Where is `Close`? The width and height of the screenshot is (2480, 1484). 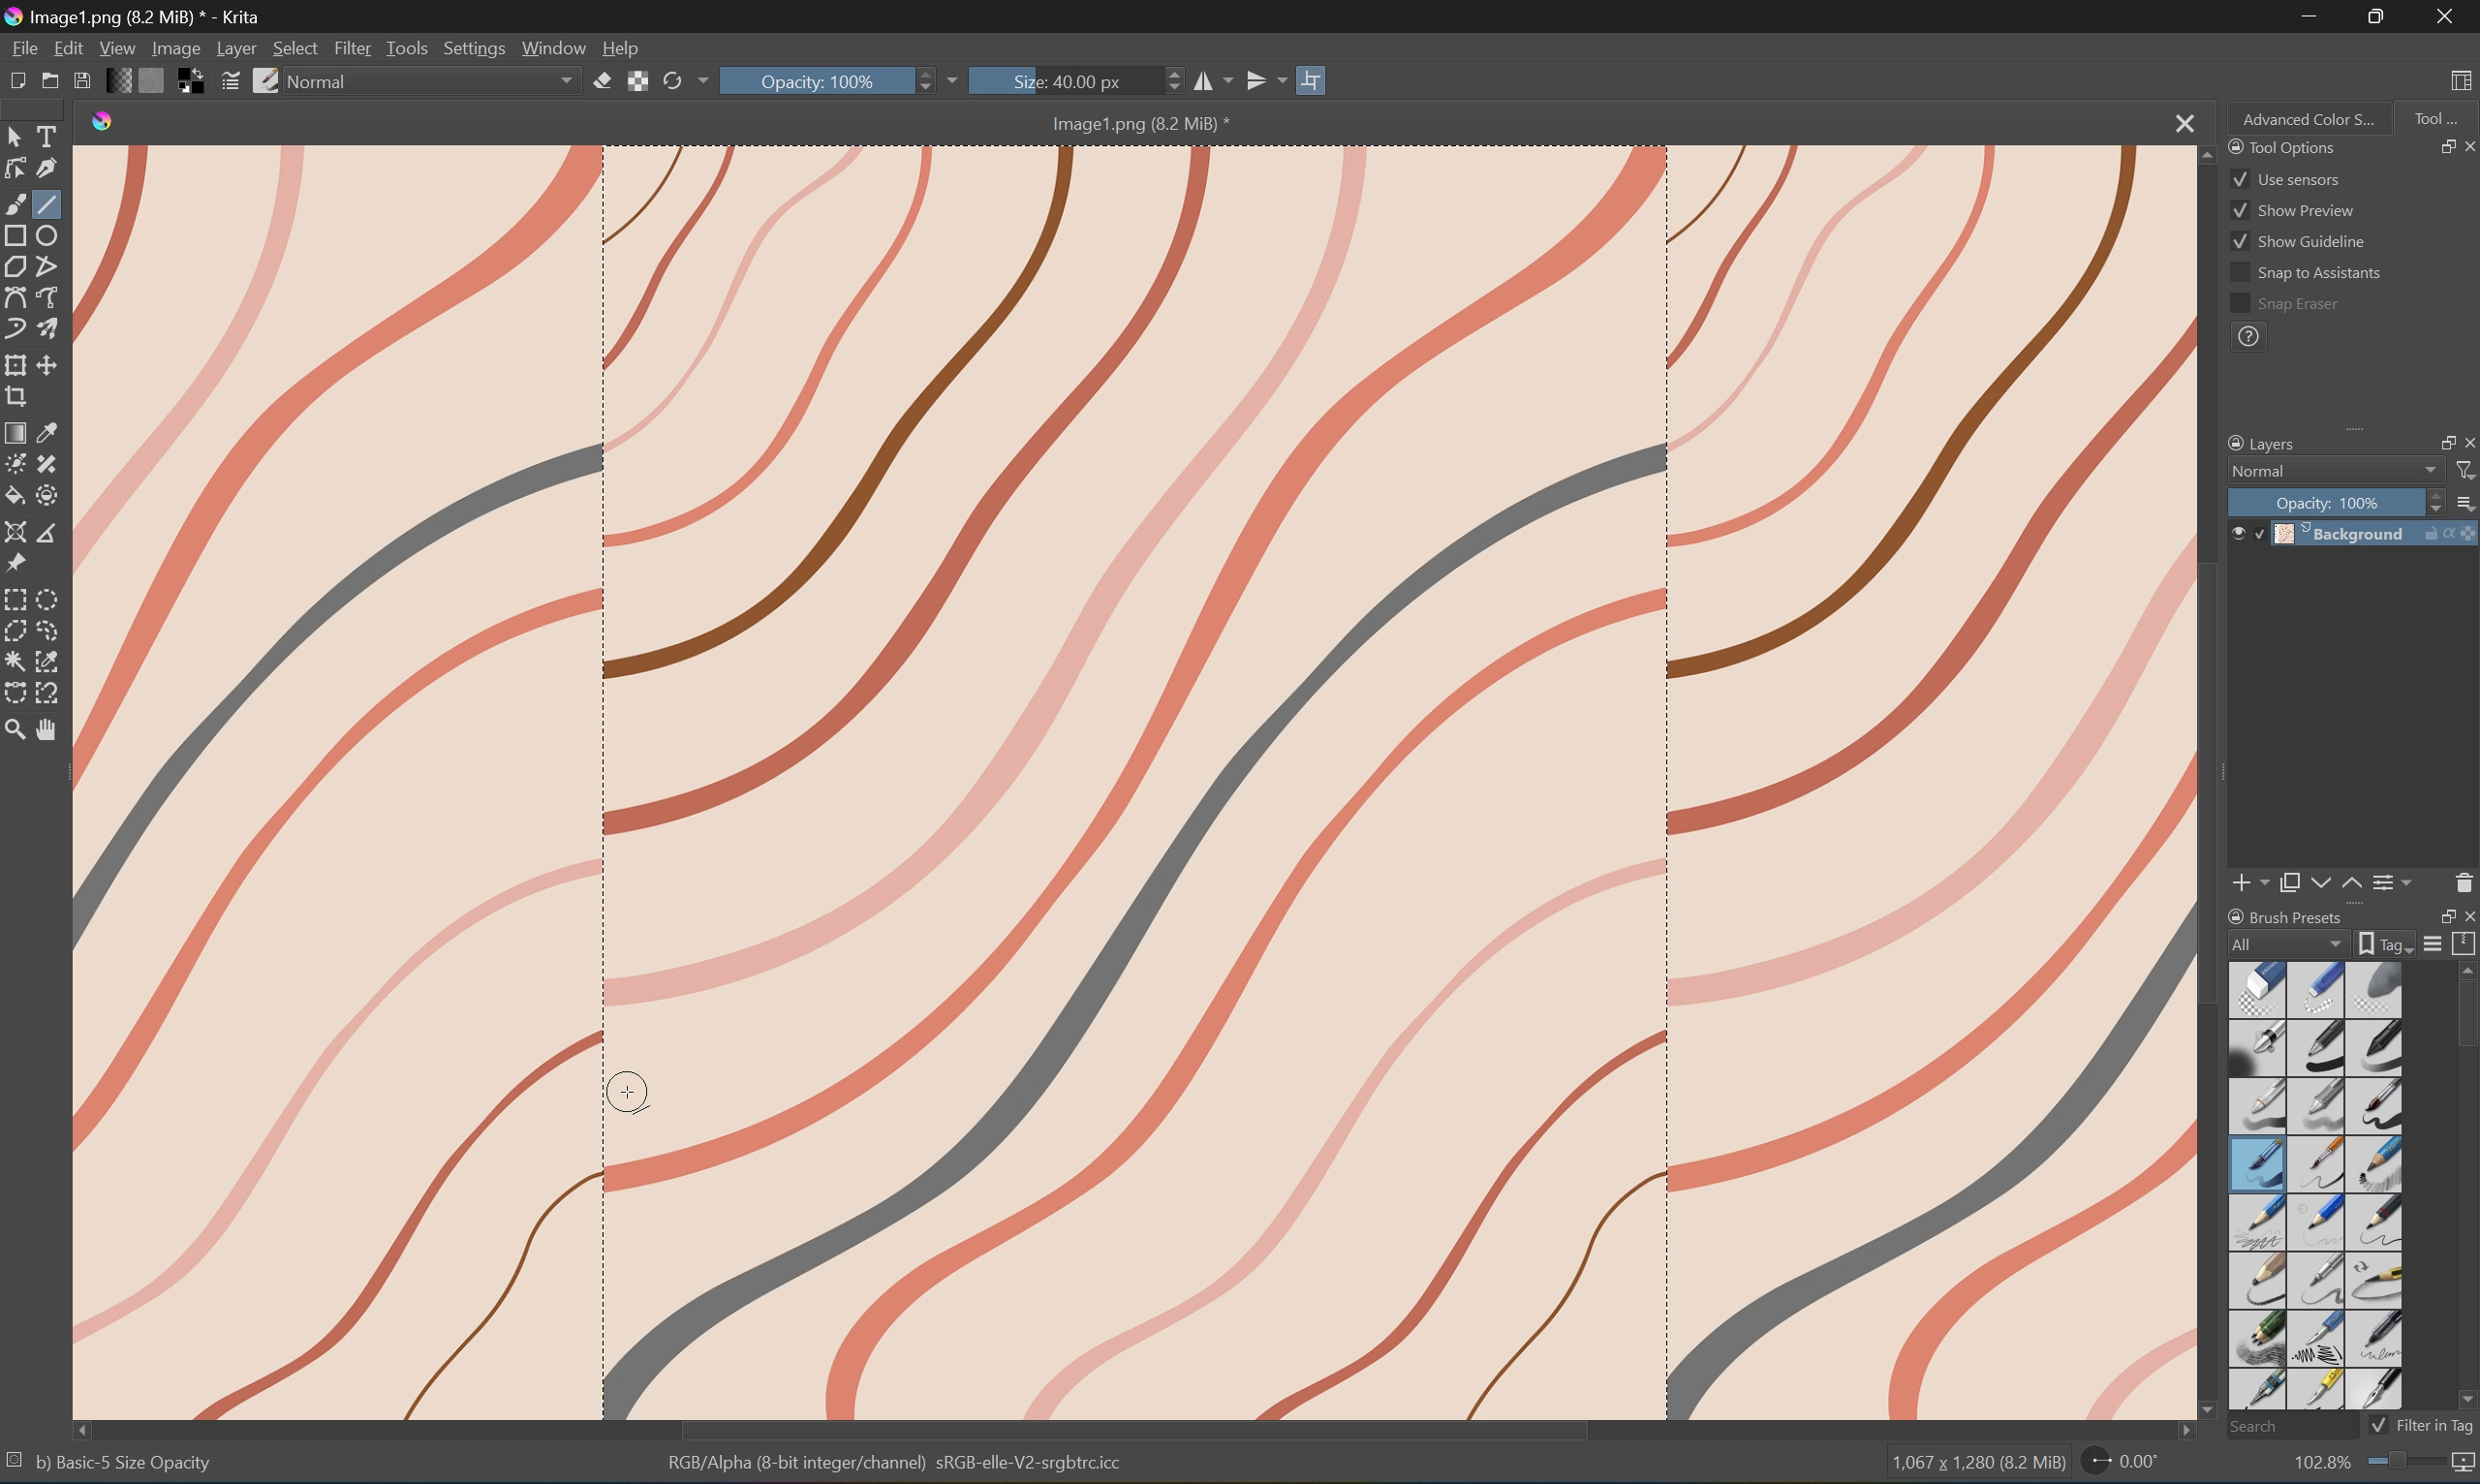
Close is located at coordinates (2446, 16).